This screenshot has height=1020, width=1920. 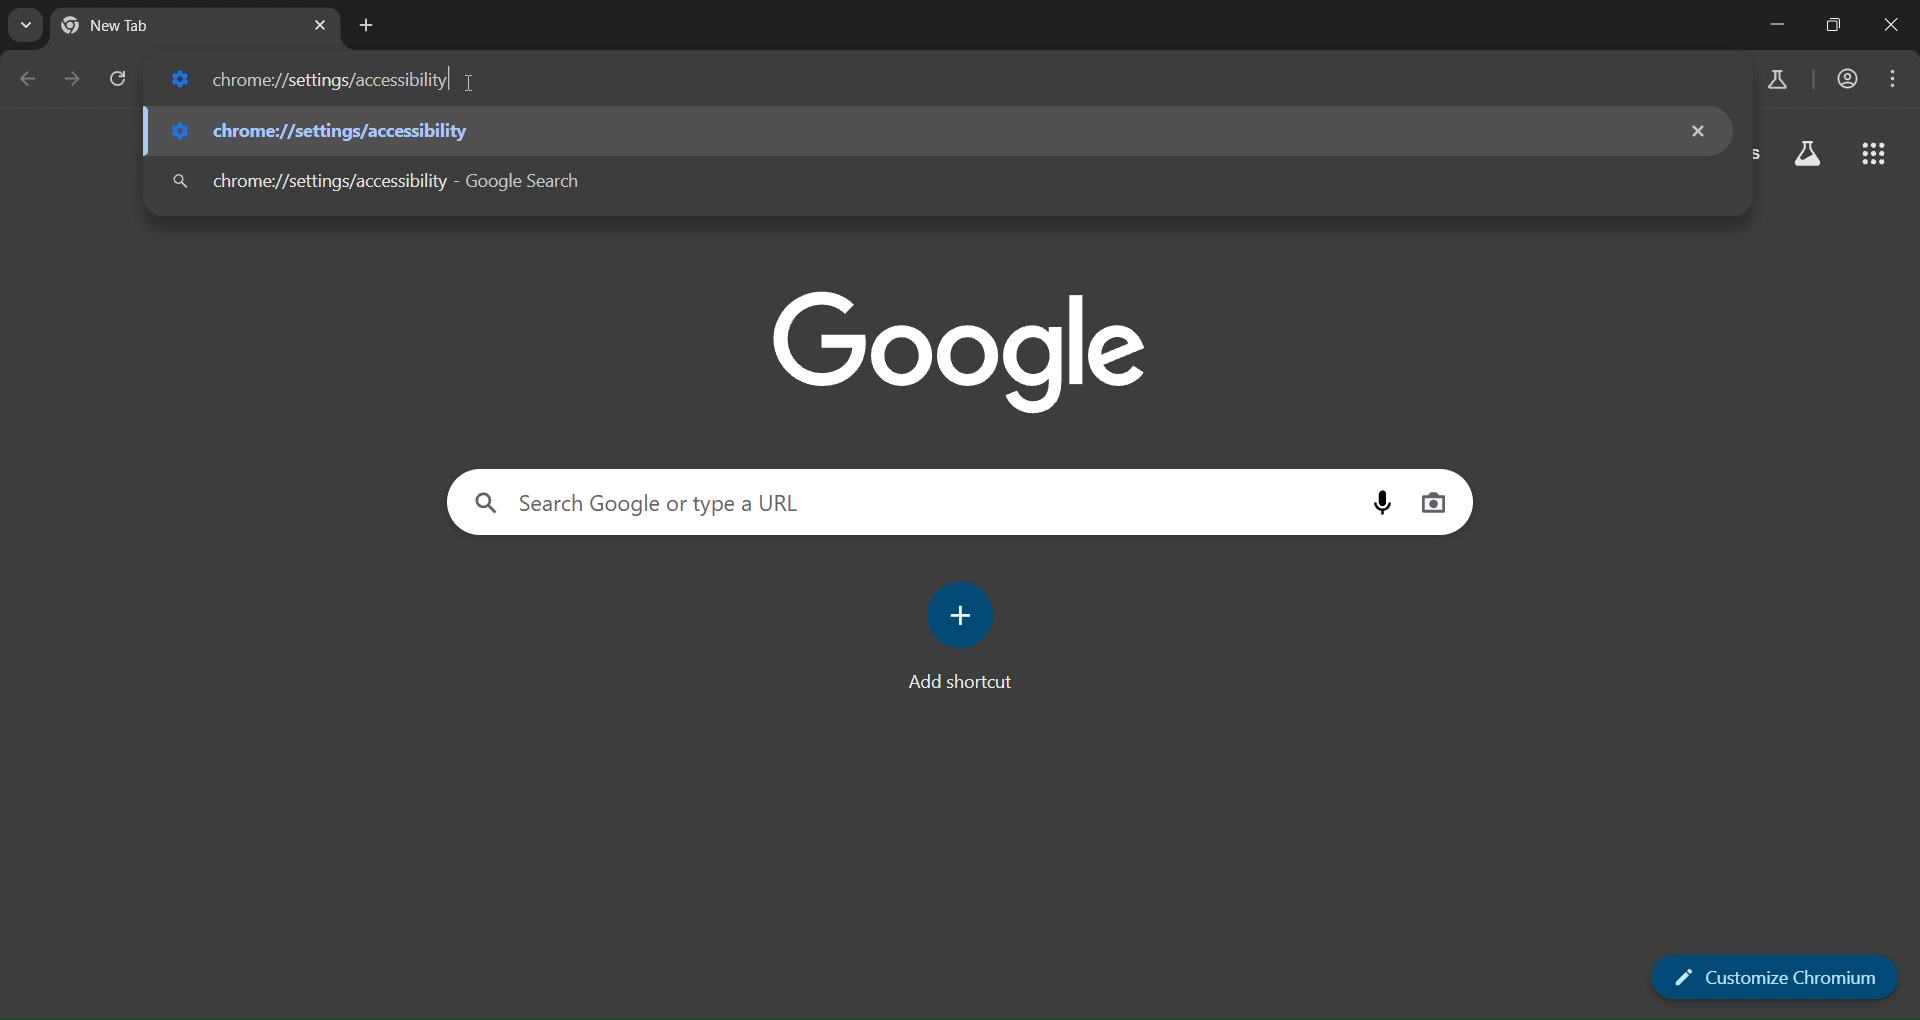 I want to click on reload page, so click(x=121, y=79).